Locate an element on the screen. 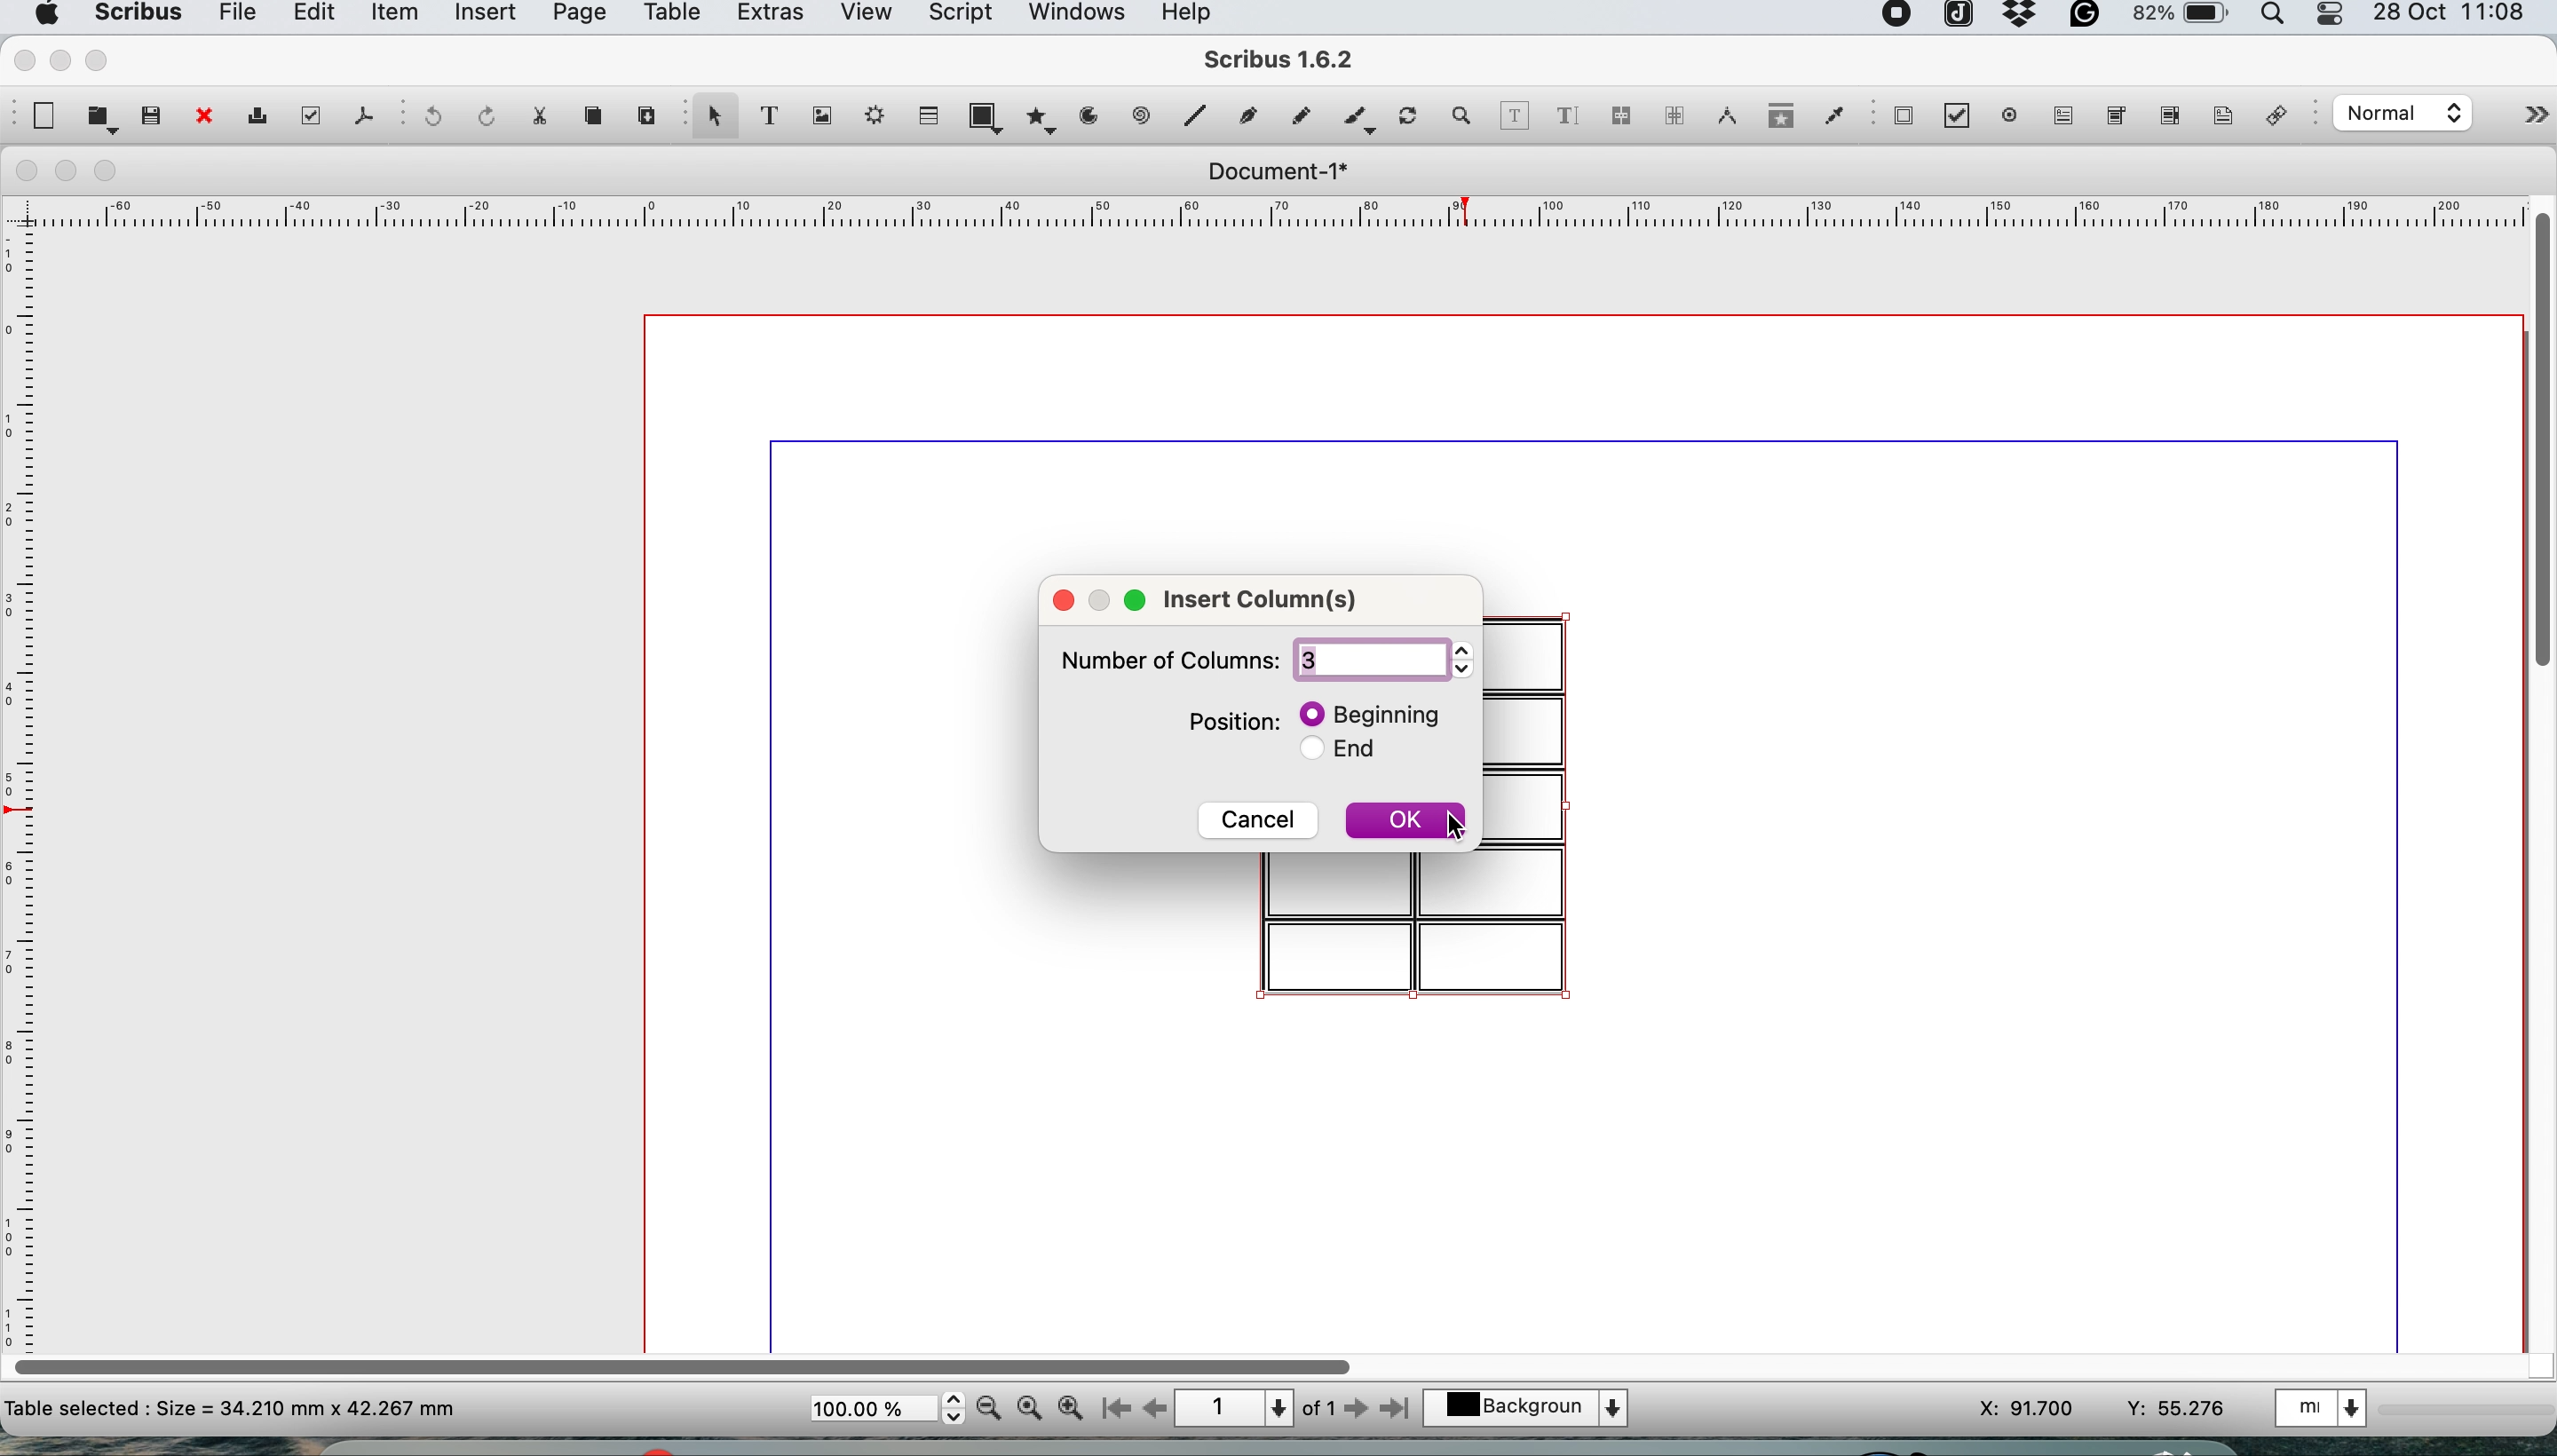 The image size is (2557, 1456). save is located at coordinates (153, 114).